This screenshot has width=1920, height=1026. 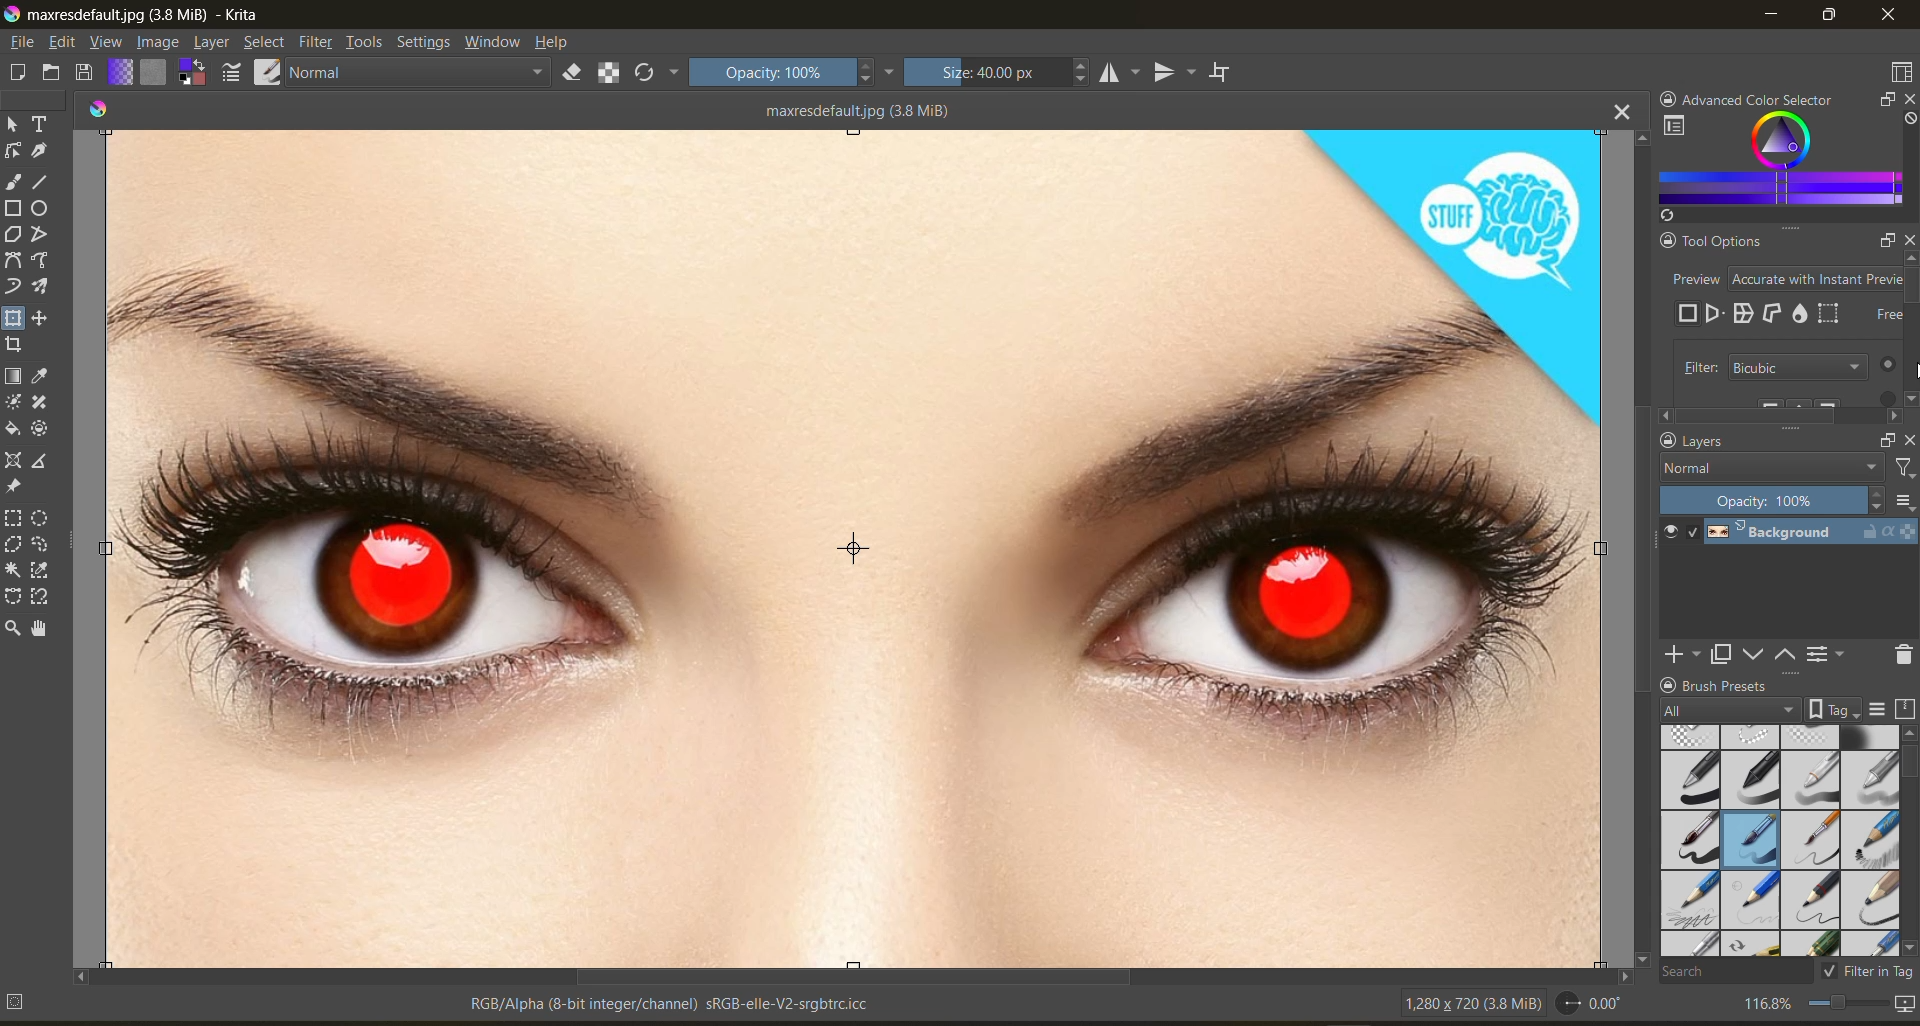 I want to click on Tool Options, so click(x=1712, y=240).